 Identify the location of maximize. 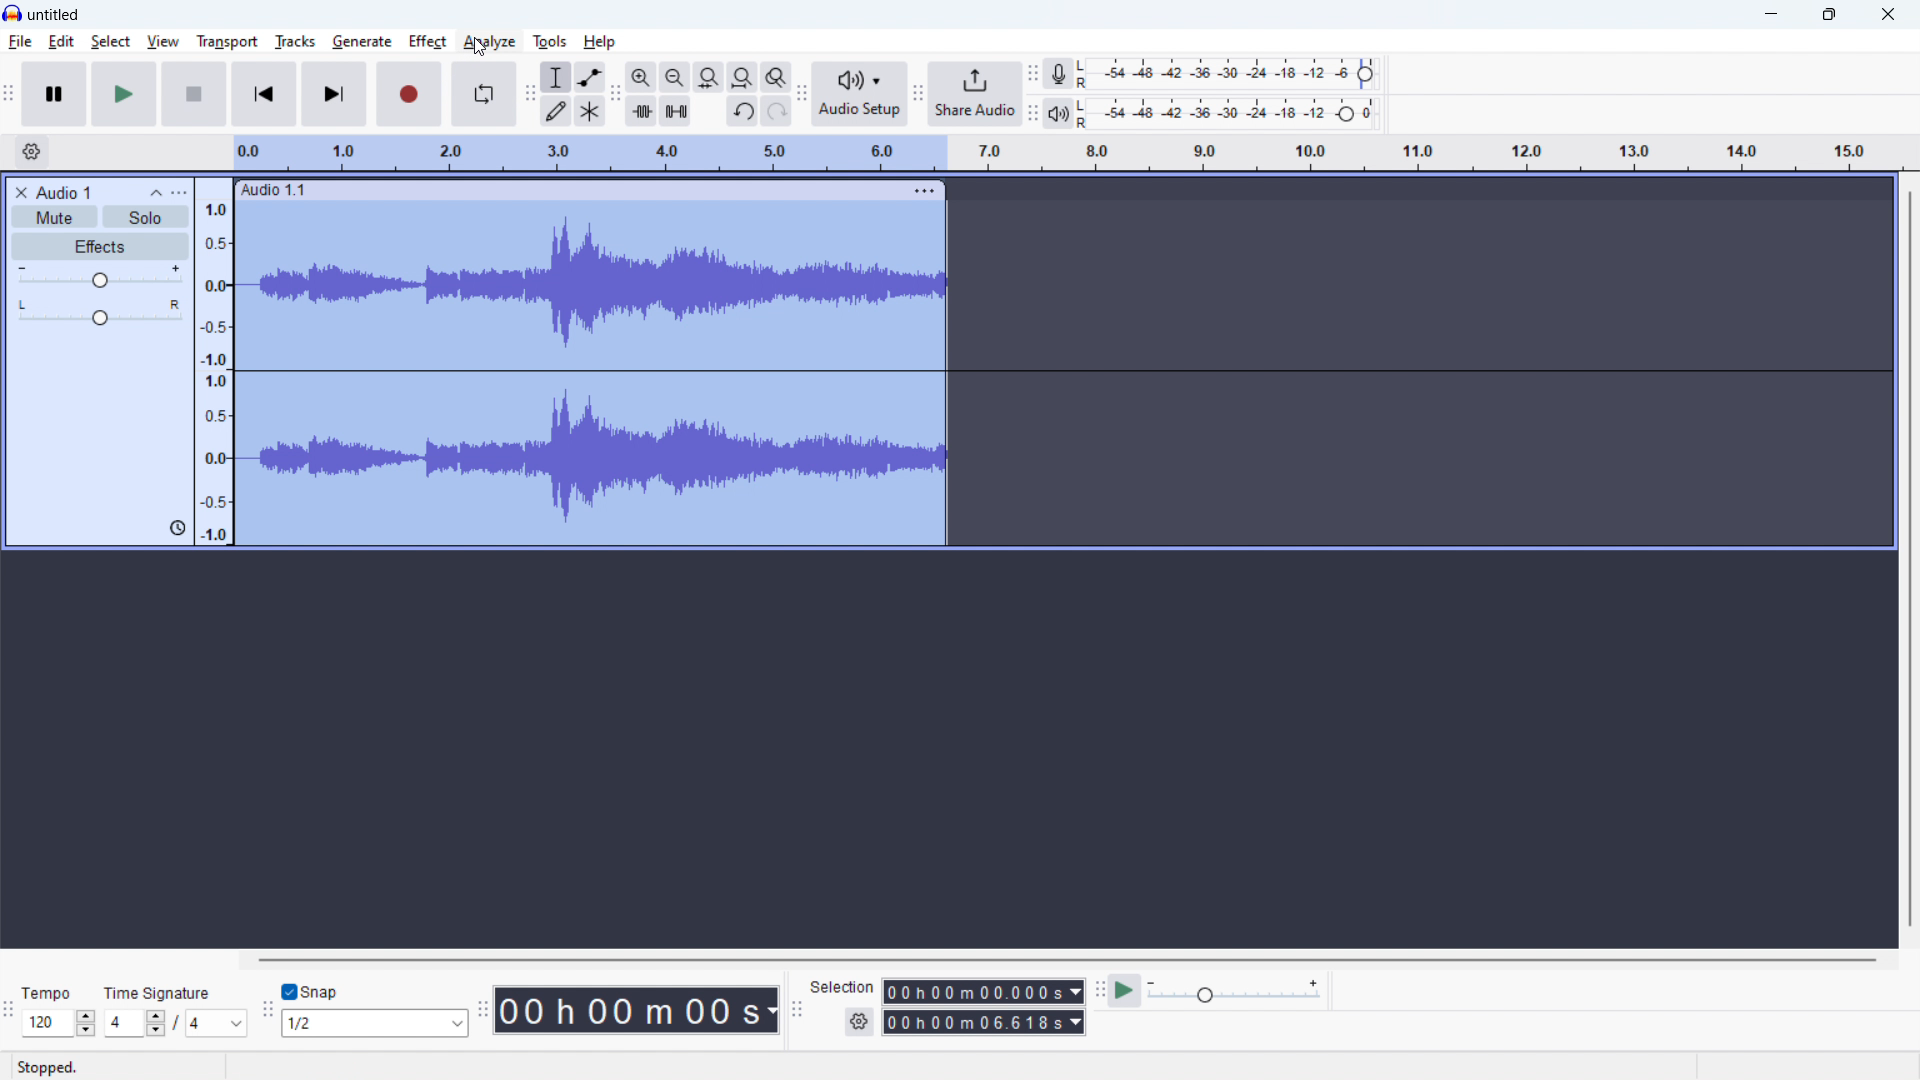
(1828, 15).